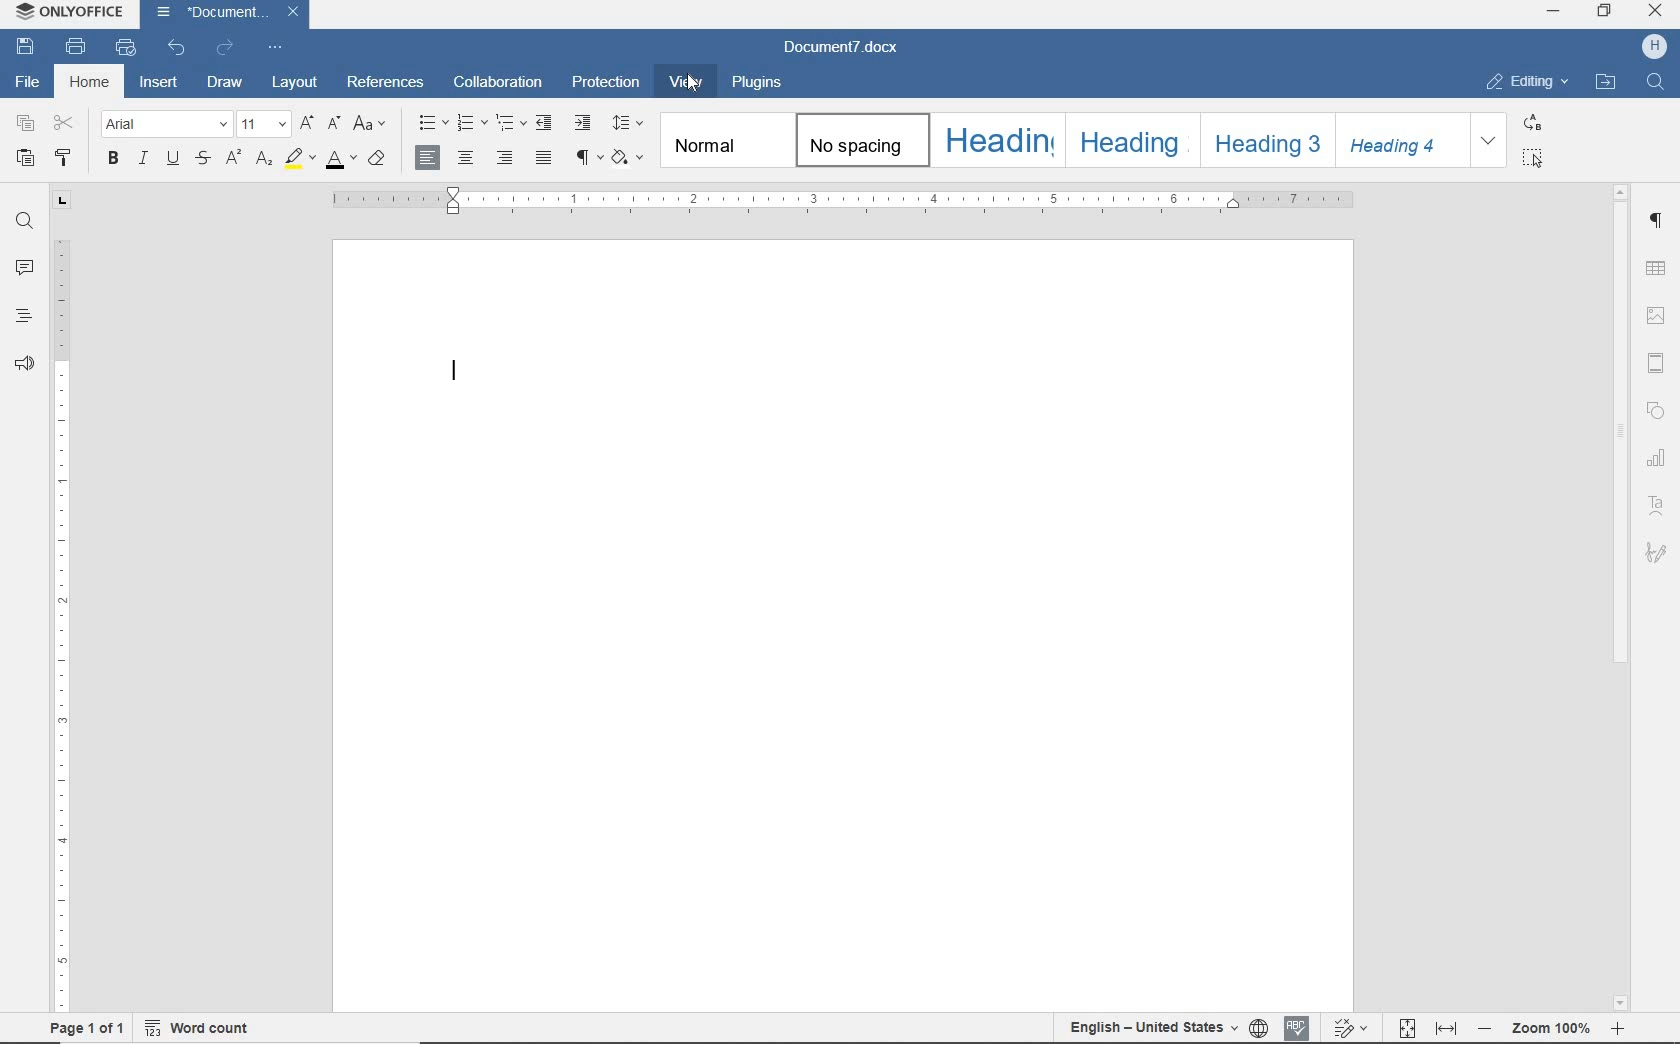  Describe the element at coordinates (1131, 138) in the screenshot. I see `HEADING 2` at that location.